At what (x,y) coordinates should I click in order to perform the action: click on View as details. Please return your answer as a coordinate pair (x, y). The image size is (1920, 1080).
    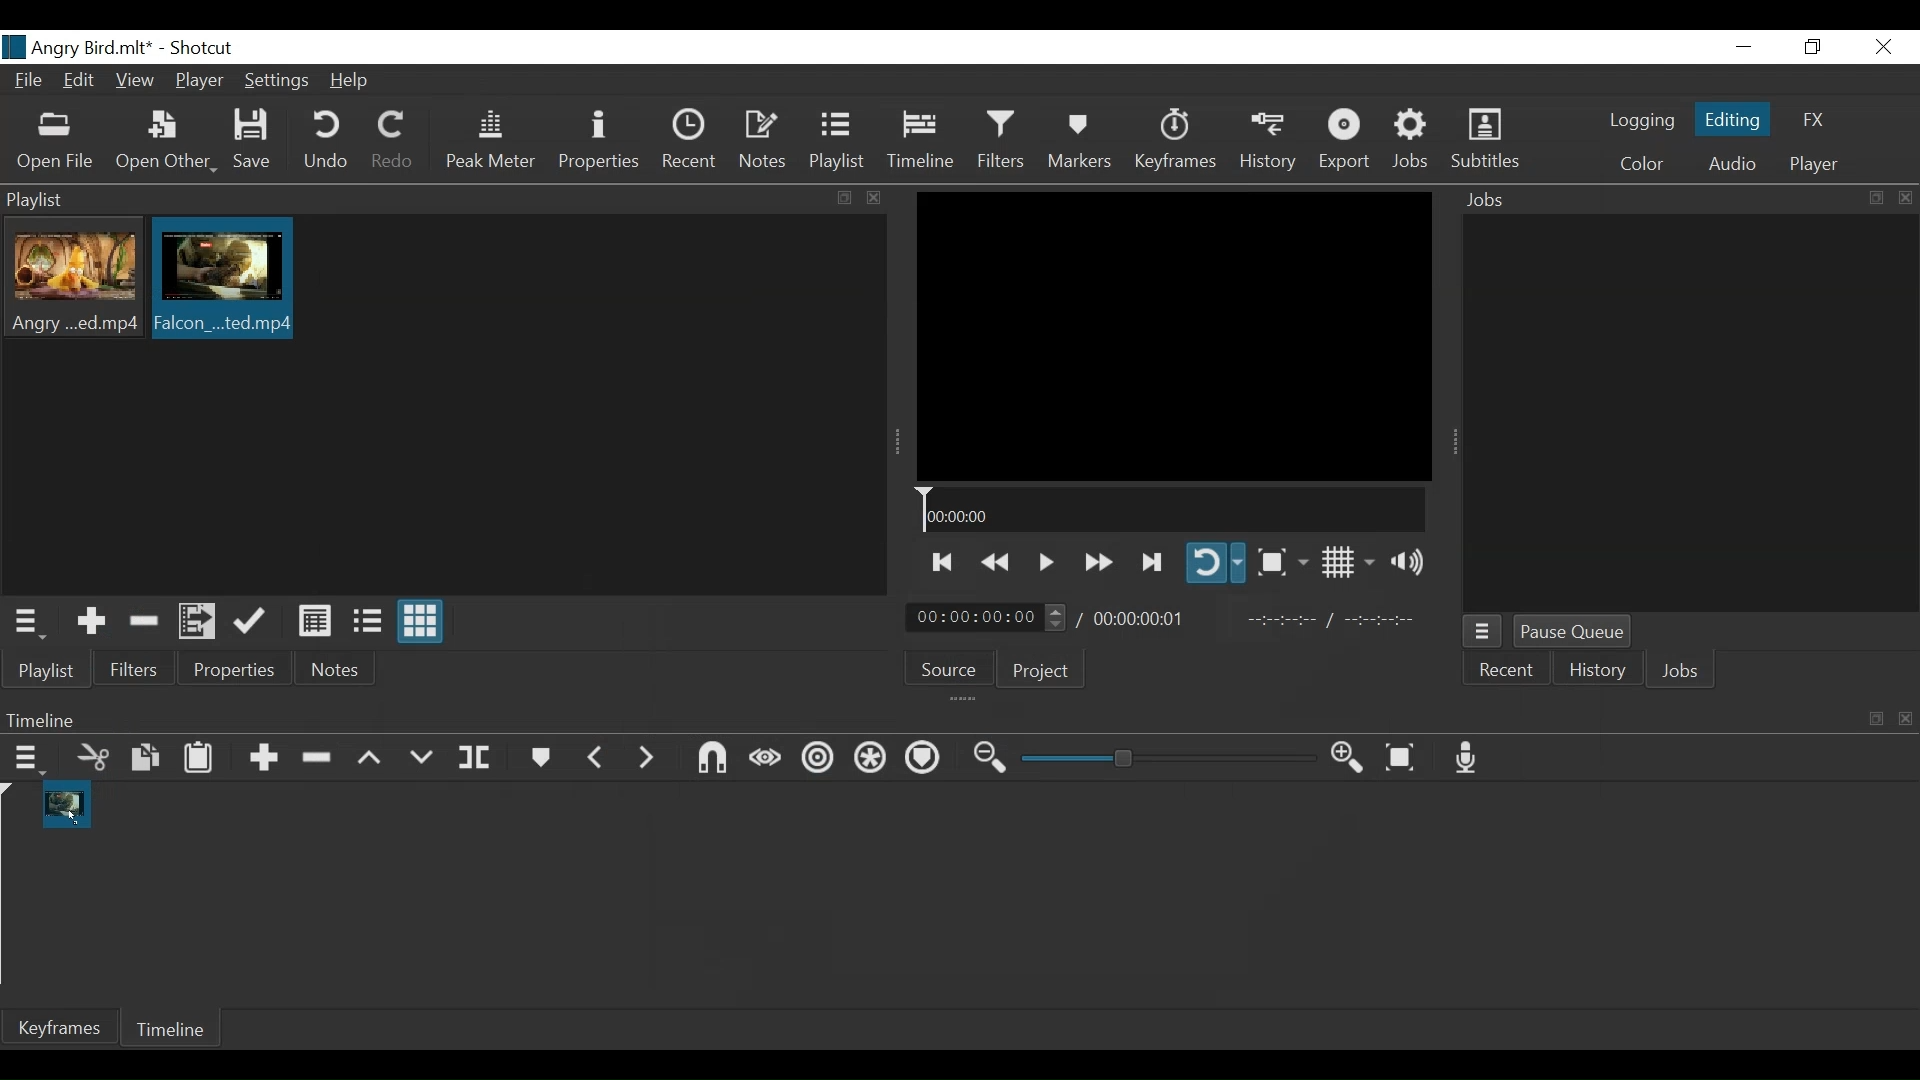
    Looking at the image, I should click on (316, 623).